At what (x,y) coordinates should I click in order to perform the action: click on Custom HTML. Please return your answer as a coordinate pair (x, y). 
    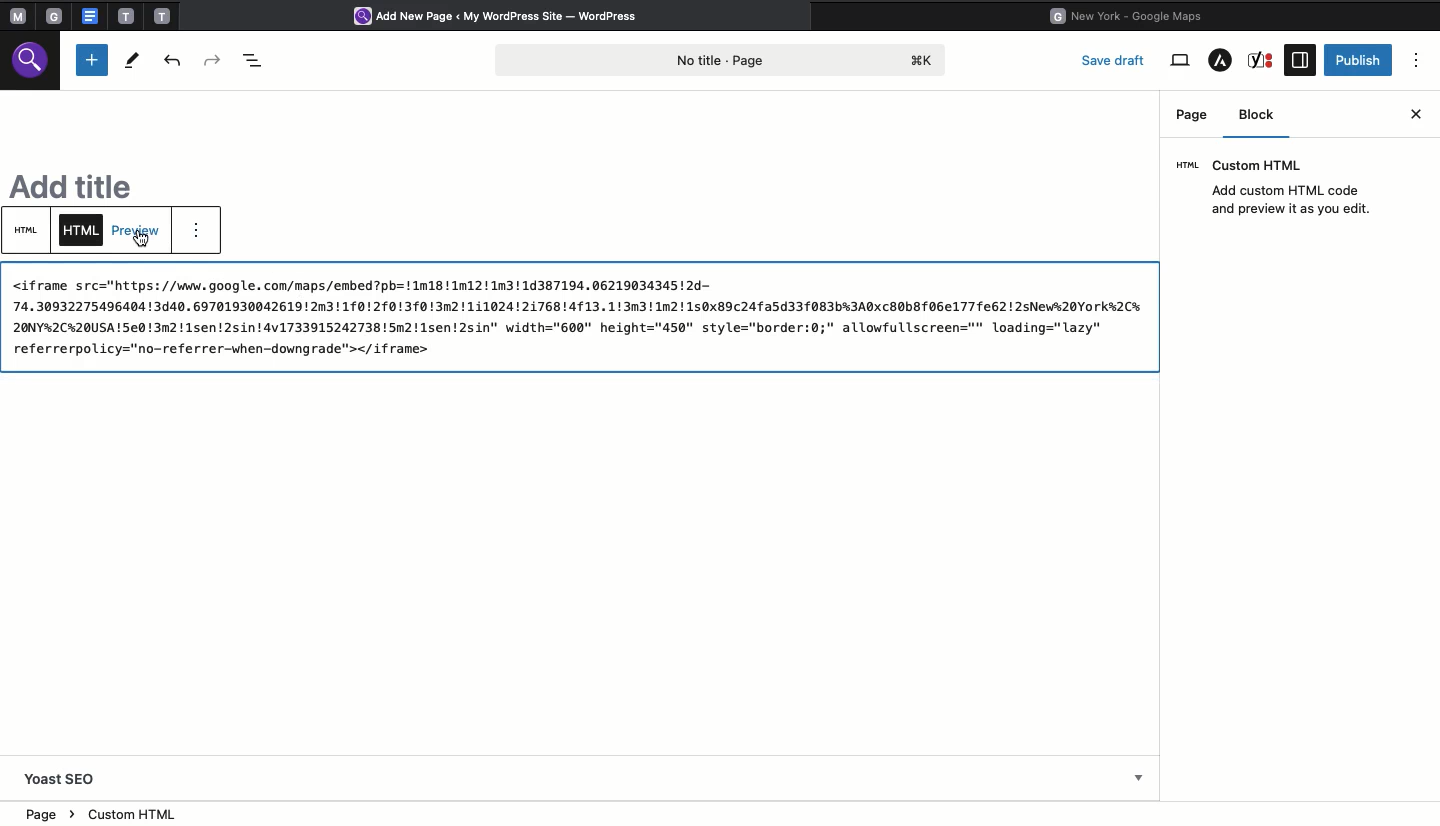
    Looking at the image, I should click on (1282, 188).